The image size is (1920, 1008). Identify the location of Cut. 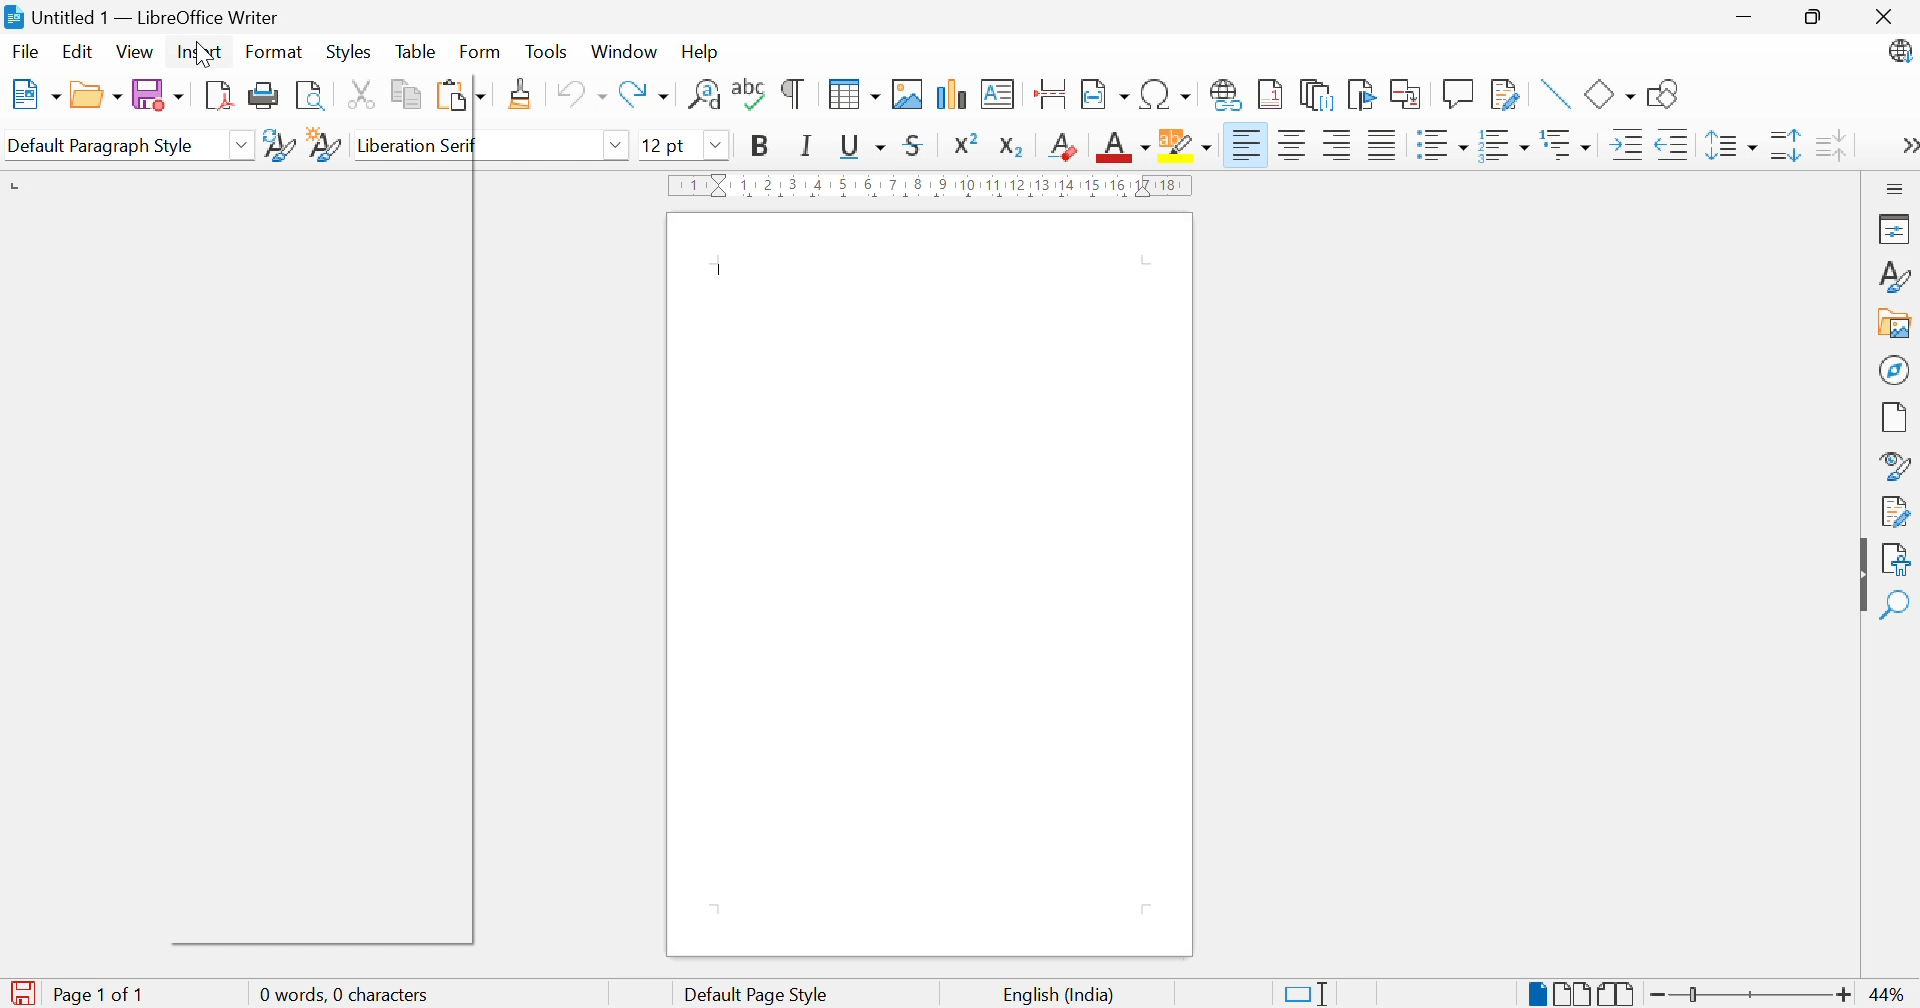
(364, 94).